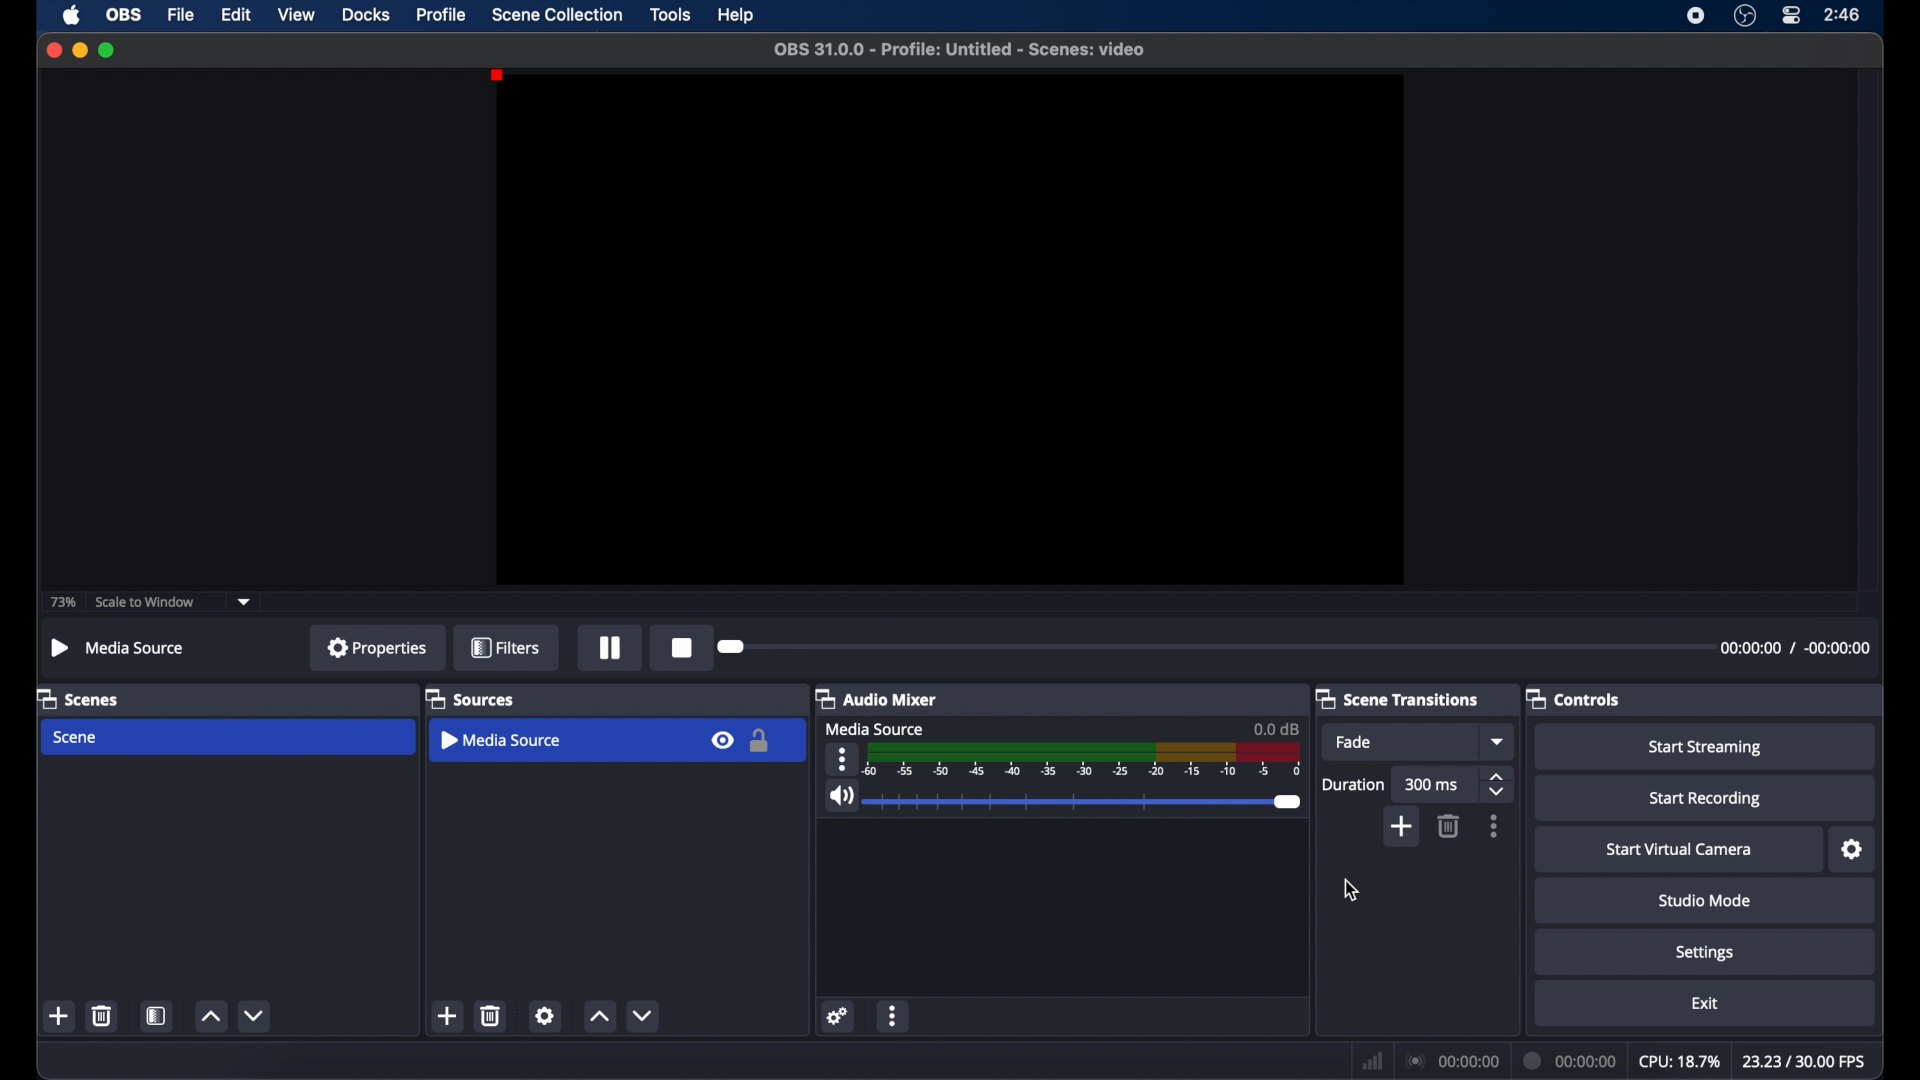 The image size is (1920, 1080). What do you see at coordinates (1499, 786) in the screenshot?
I see `stepper buttons` at bounding box center [1499, 786].